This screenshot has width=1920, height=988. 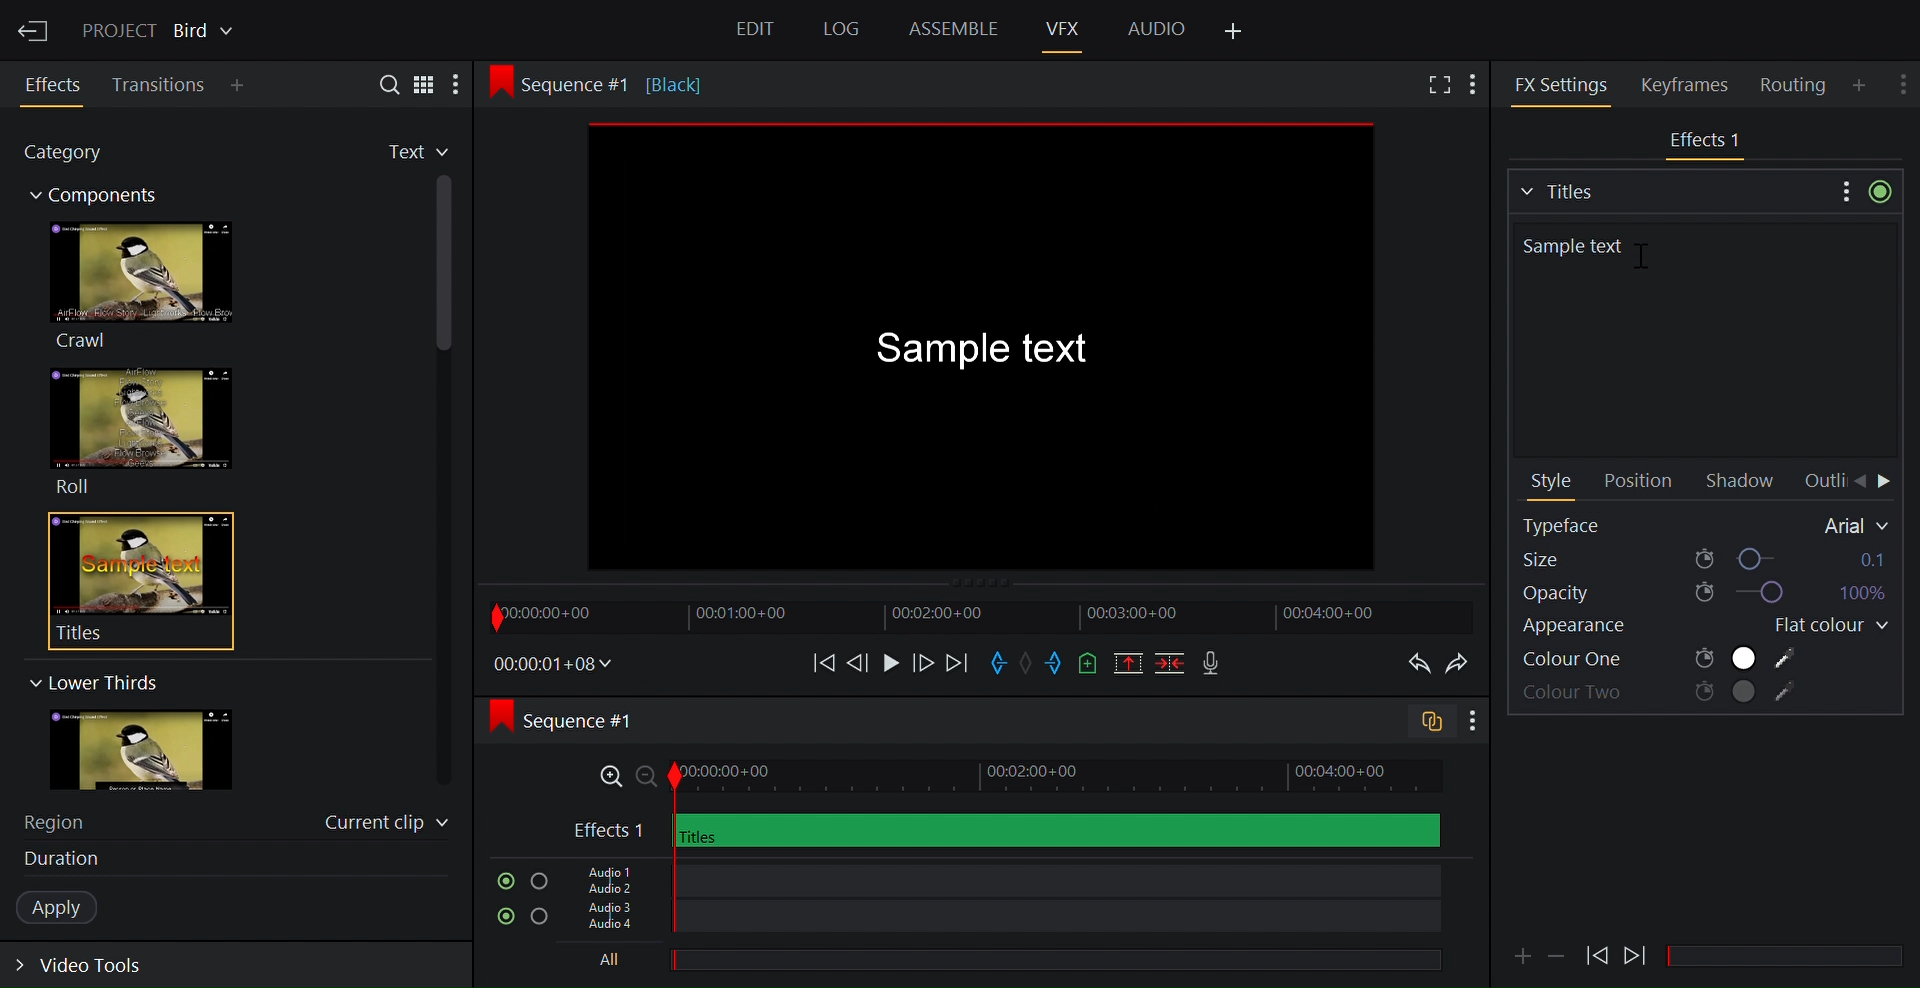 I want to click on Move Back, so click(x=1859, y=482).